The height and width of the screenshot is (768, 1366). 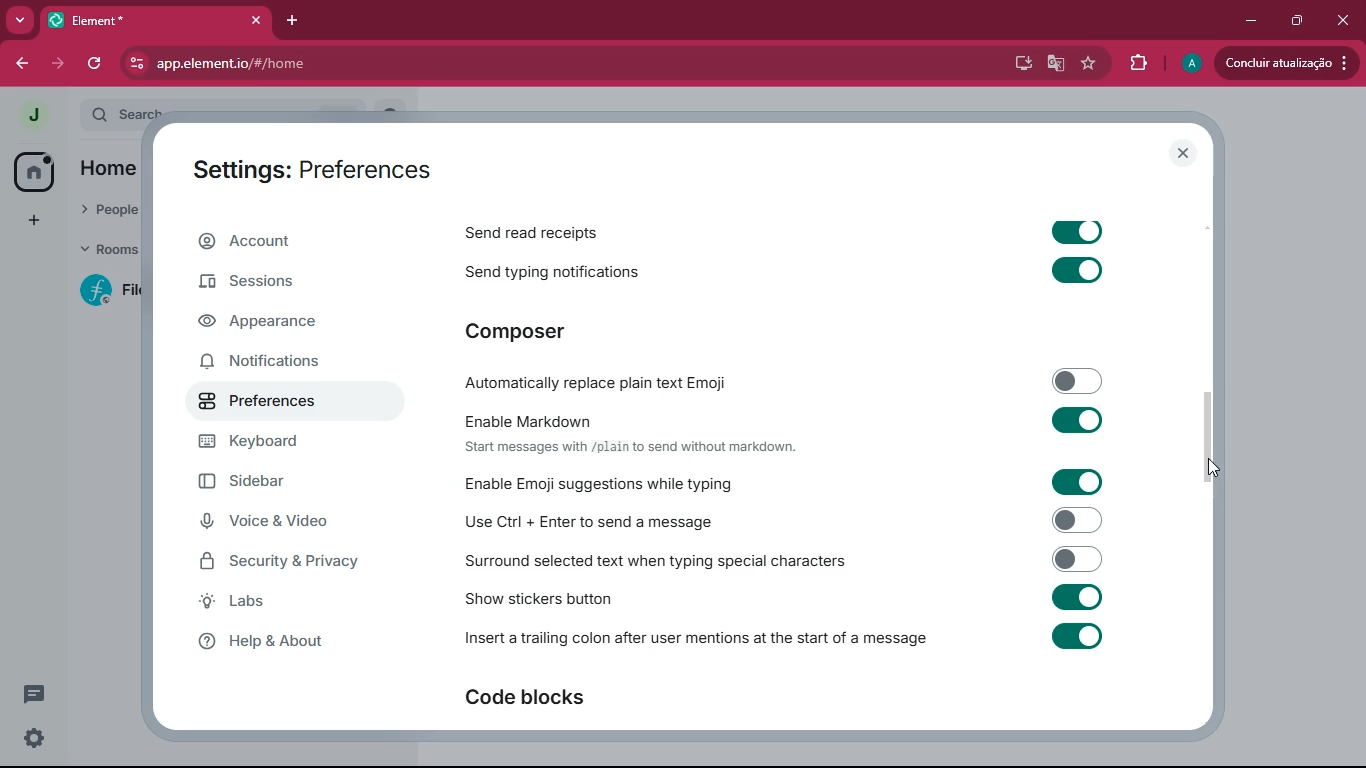 I want to click on labs, so click(x=288, y=603).